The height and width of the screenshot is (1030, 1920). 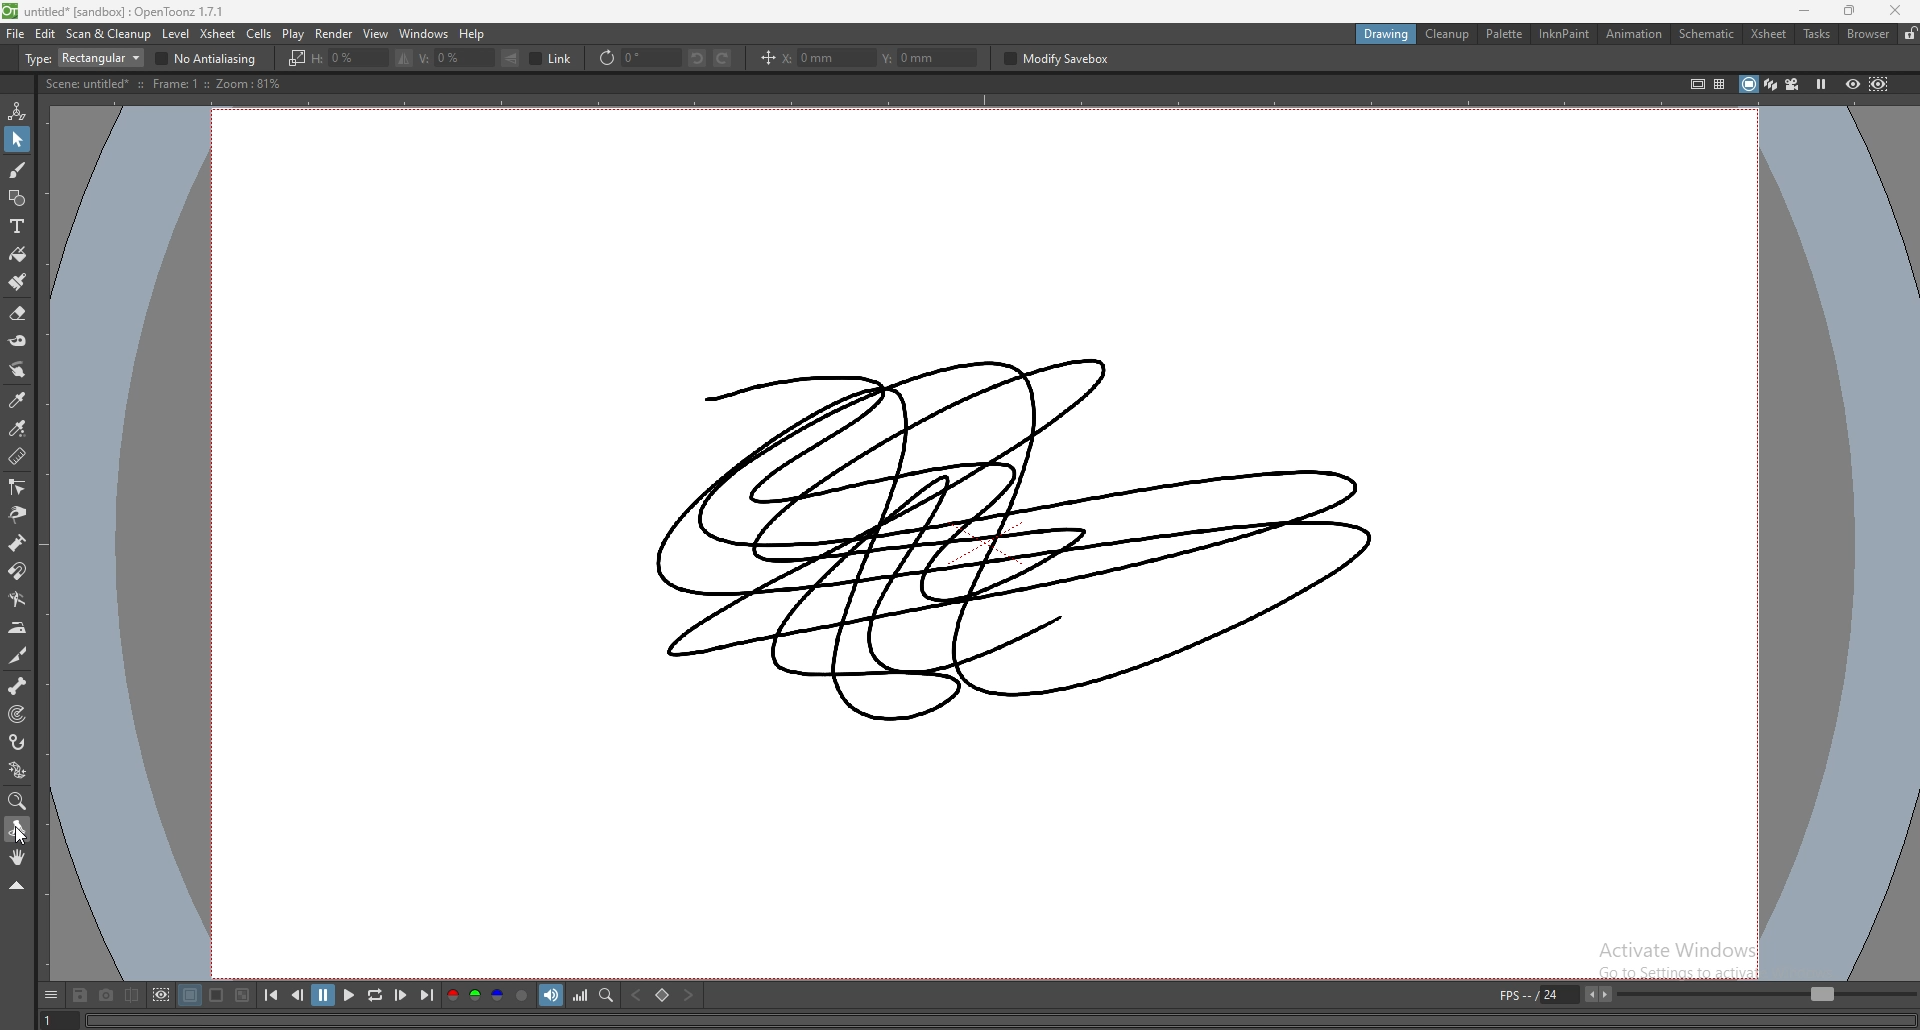 What do you see at coordinates (16, 741) in the screenshot?
I see `hook` at bounding box center [16, 741].